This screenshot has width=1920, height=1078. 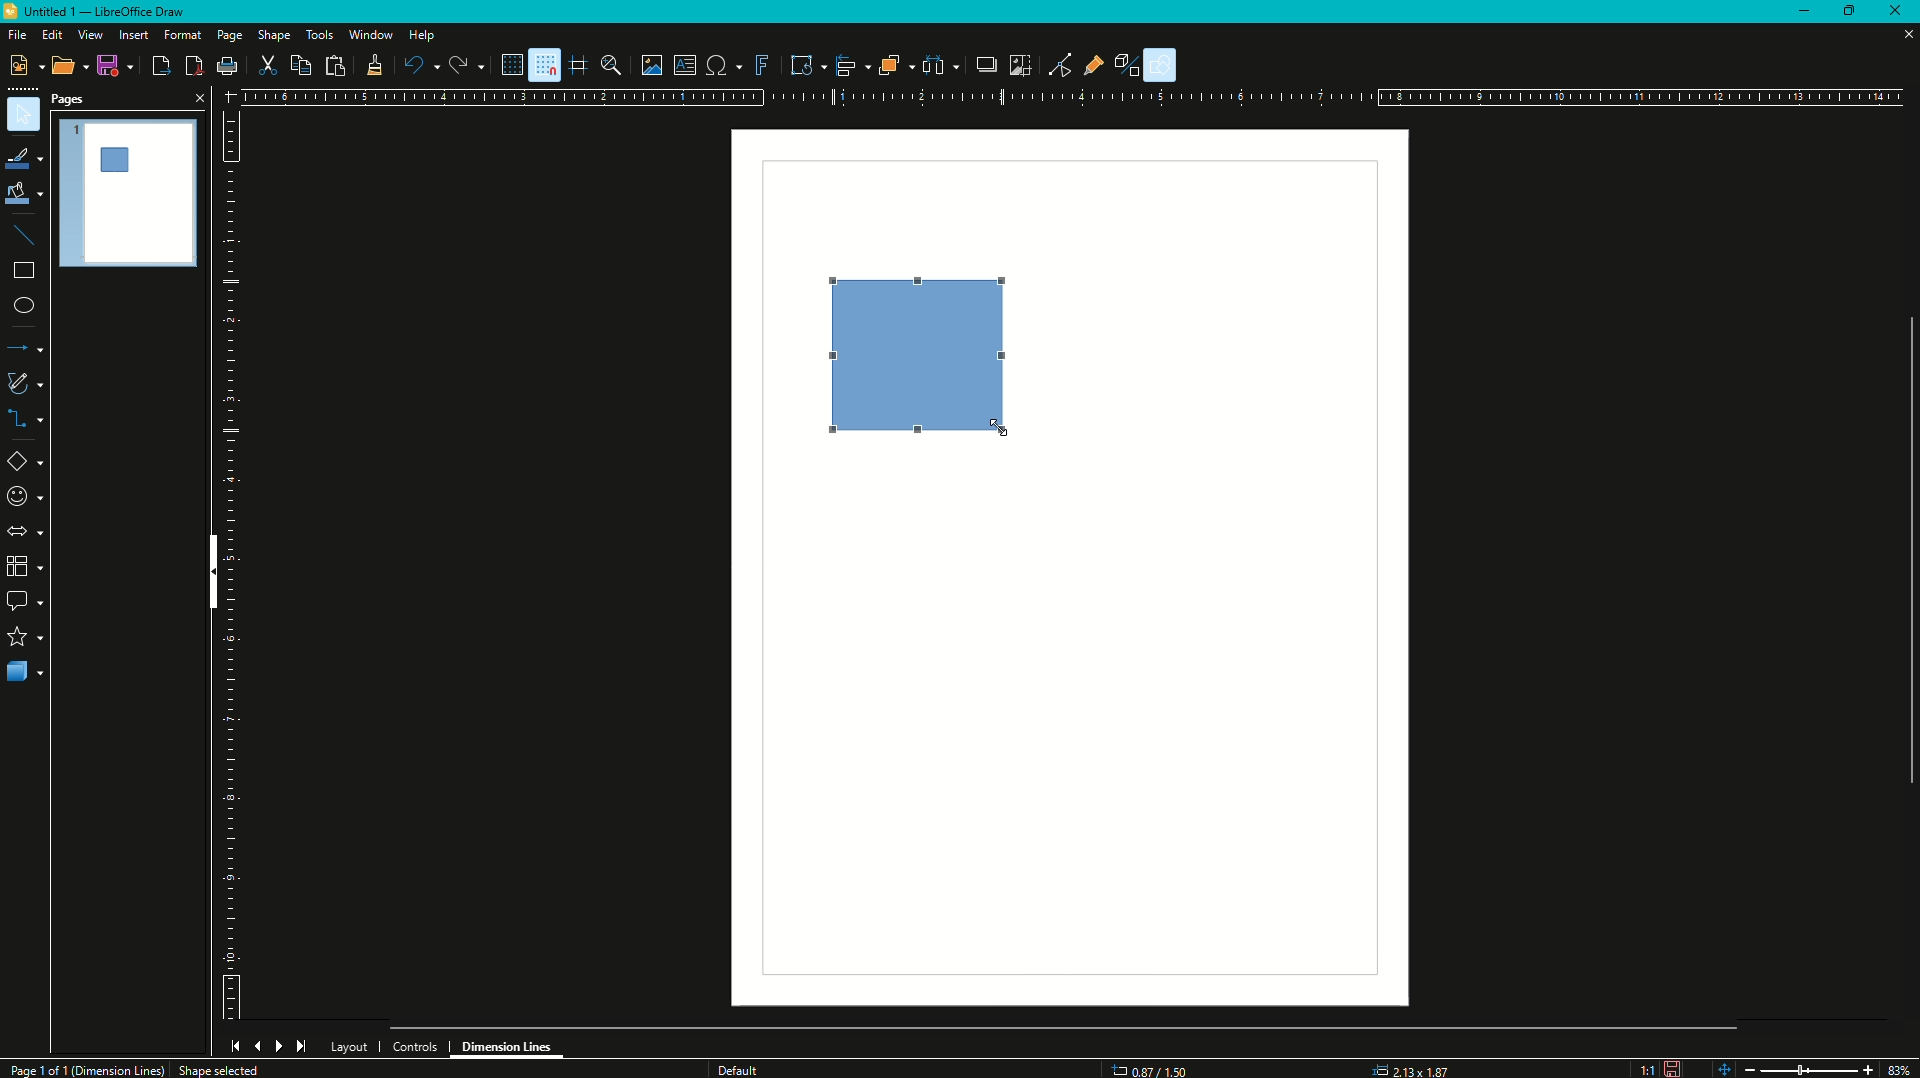 What do you see at coordinates (1065, 1025) in the screenshot?
I see `Scroll` at bounding box center [1065, 1025].